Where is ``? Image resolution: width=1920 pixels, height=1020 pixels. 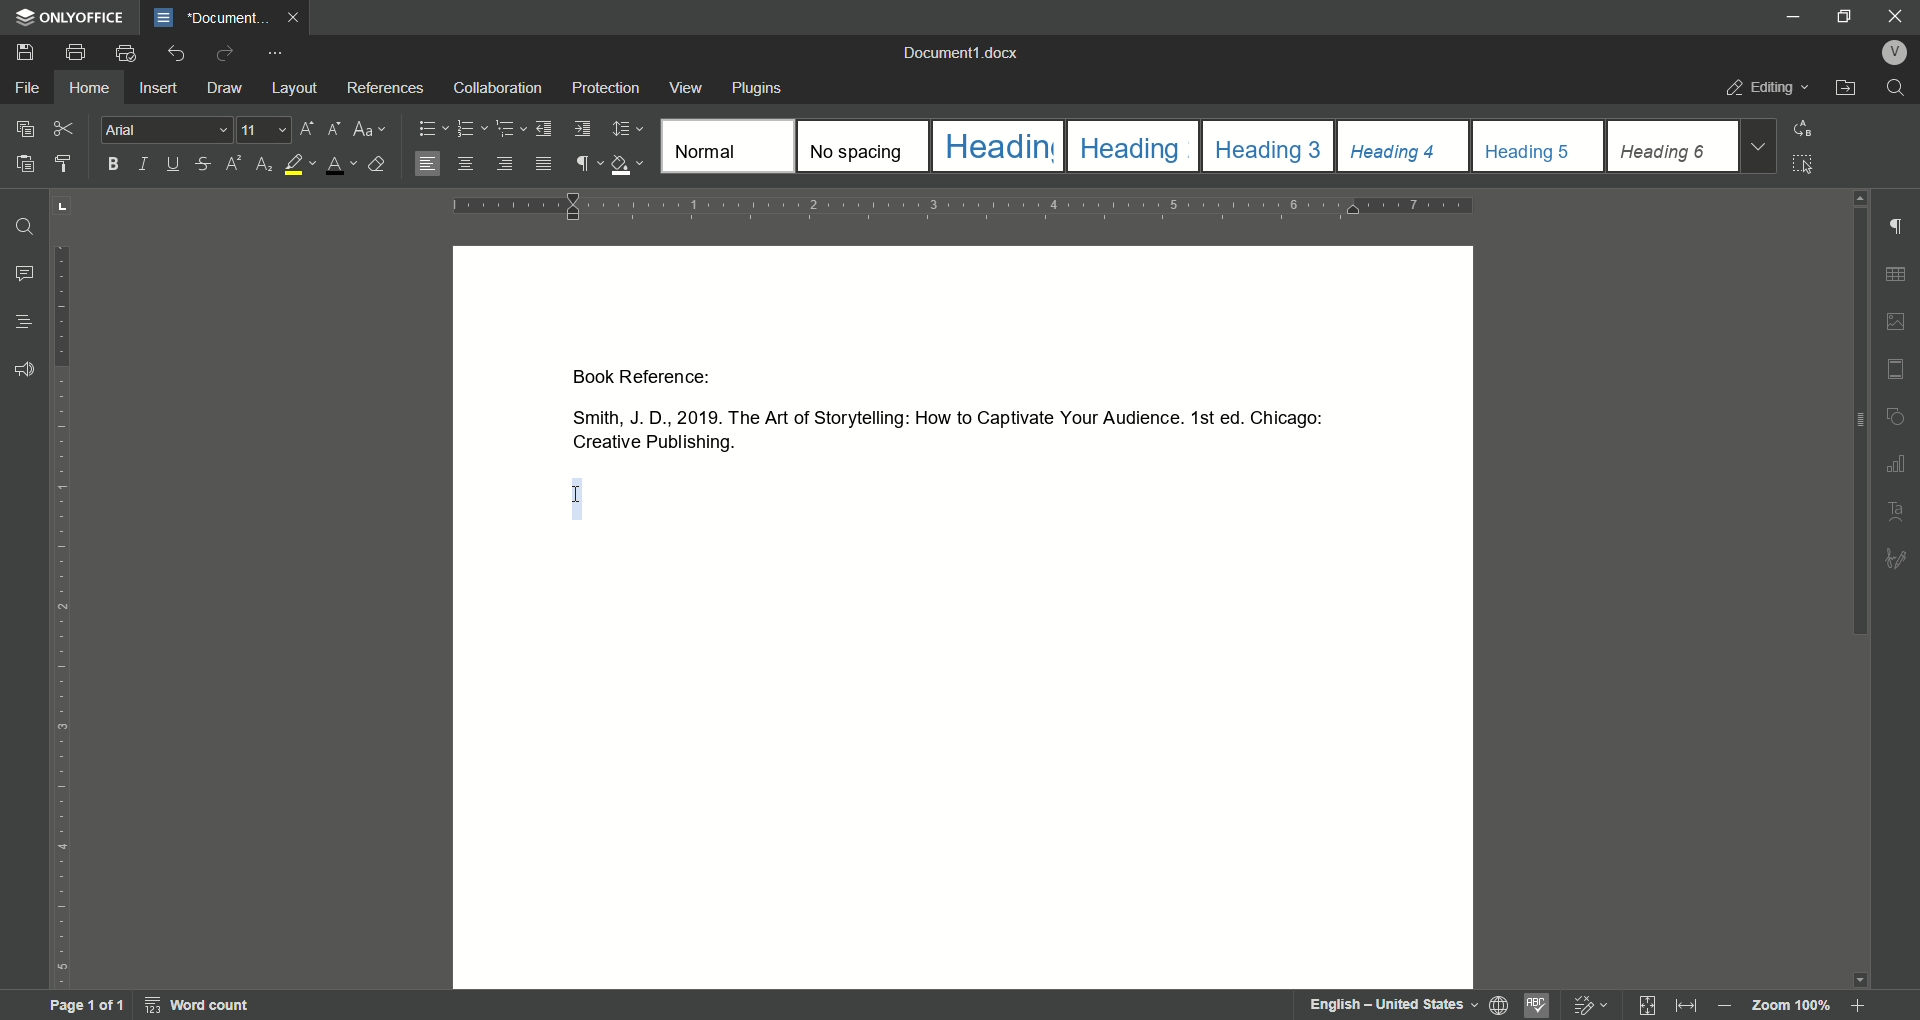
 is located at coordinates (1897, 559).